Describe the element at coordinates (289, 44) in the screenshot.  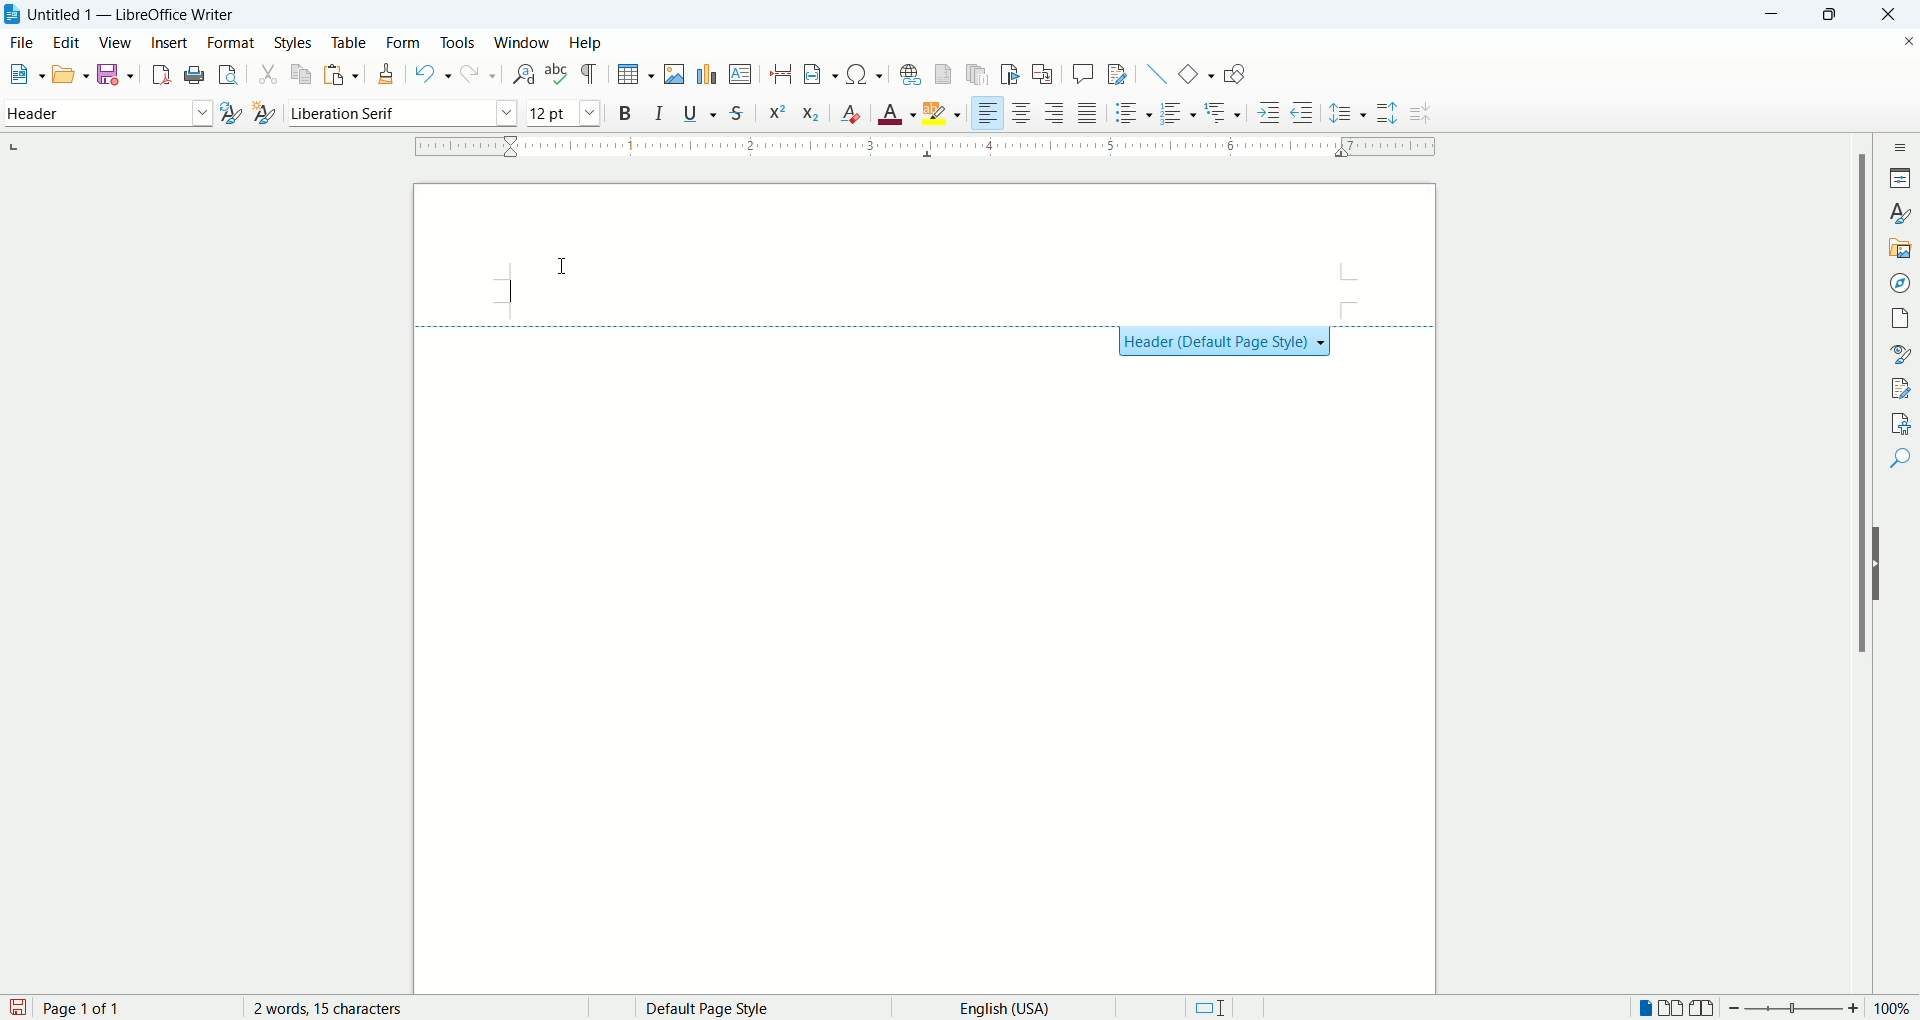
I see `styles` at that location.